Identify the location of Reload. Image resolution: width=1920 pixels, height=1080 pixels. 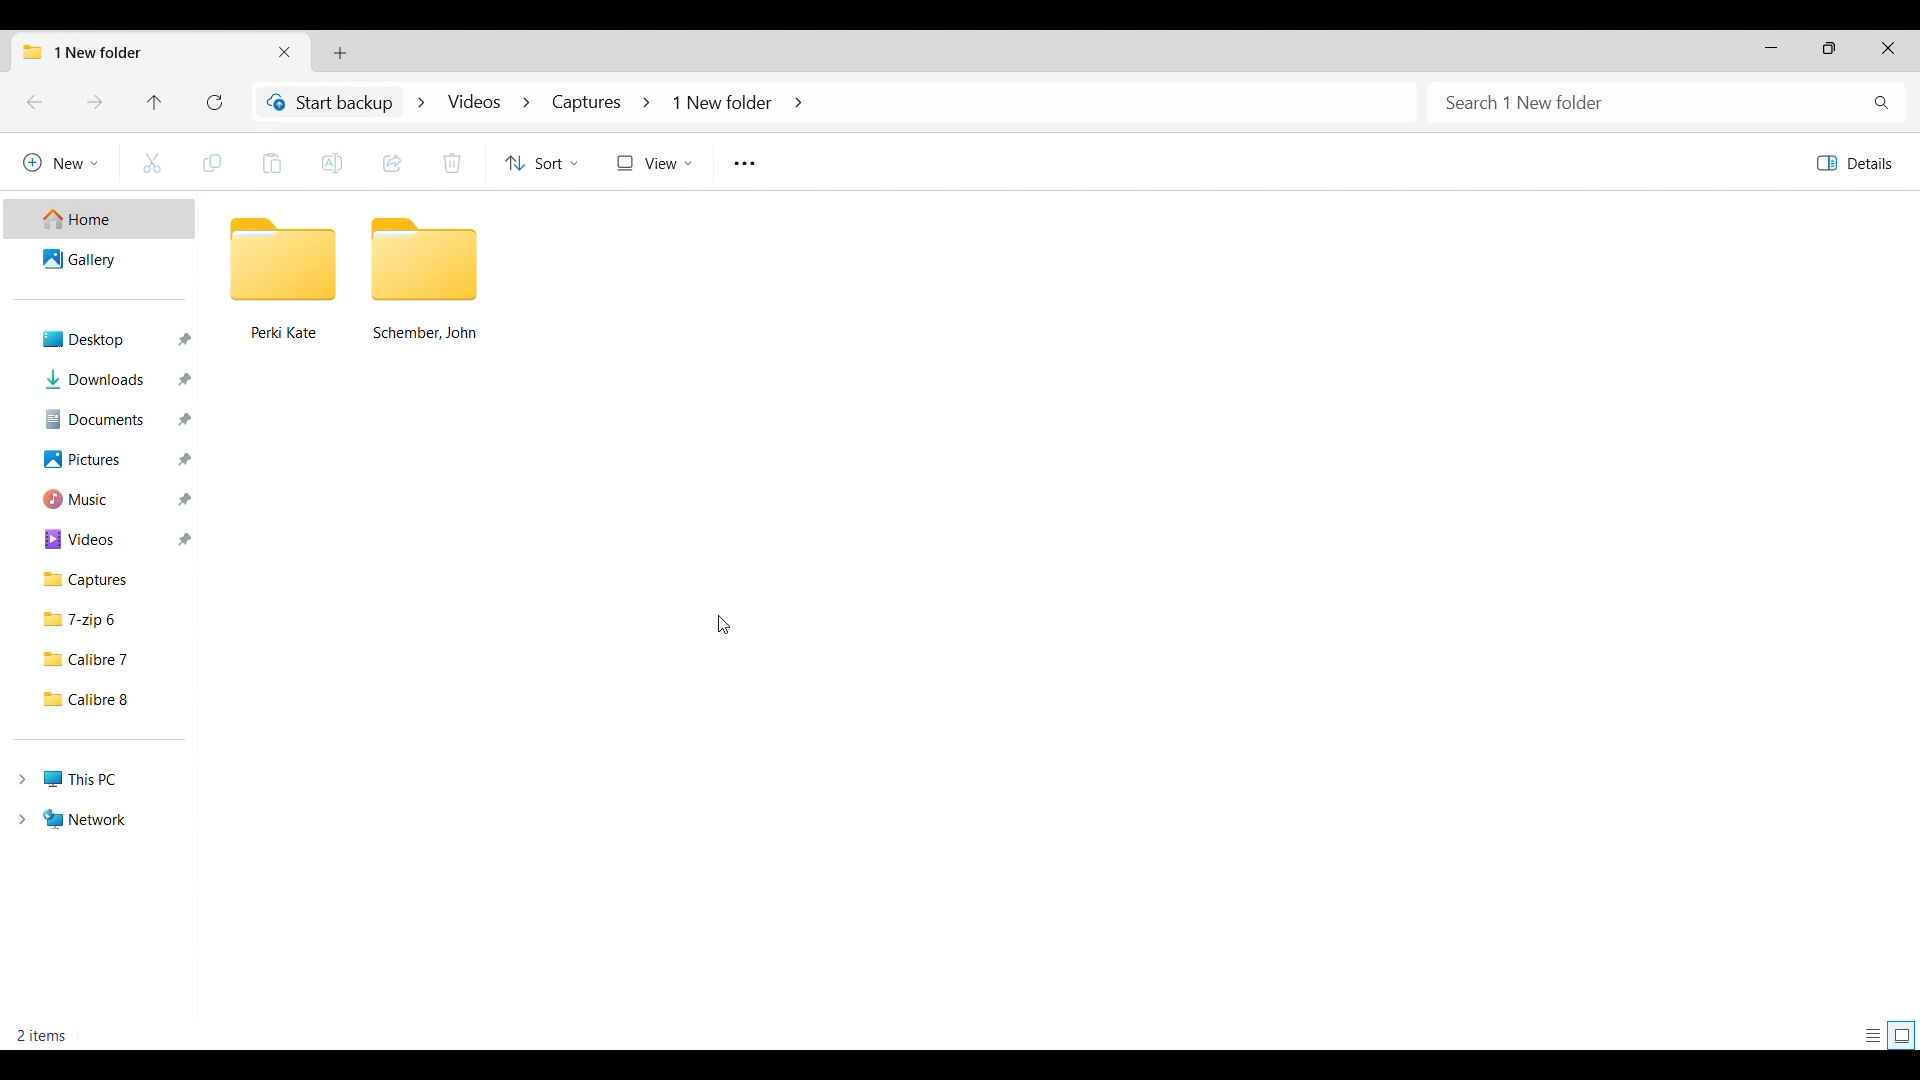
(215, 102).